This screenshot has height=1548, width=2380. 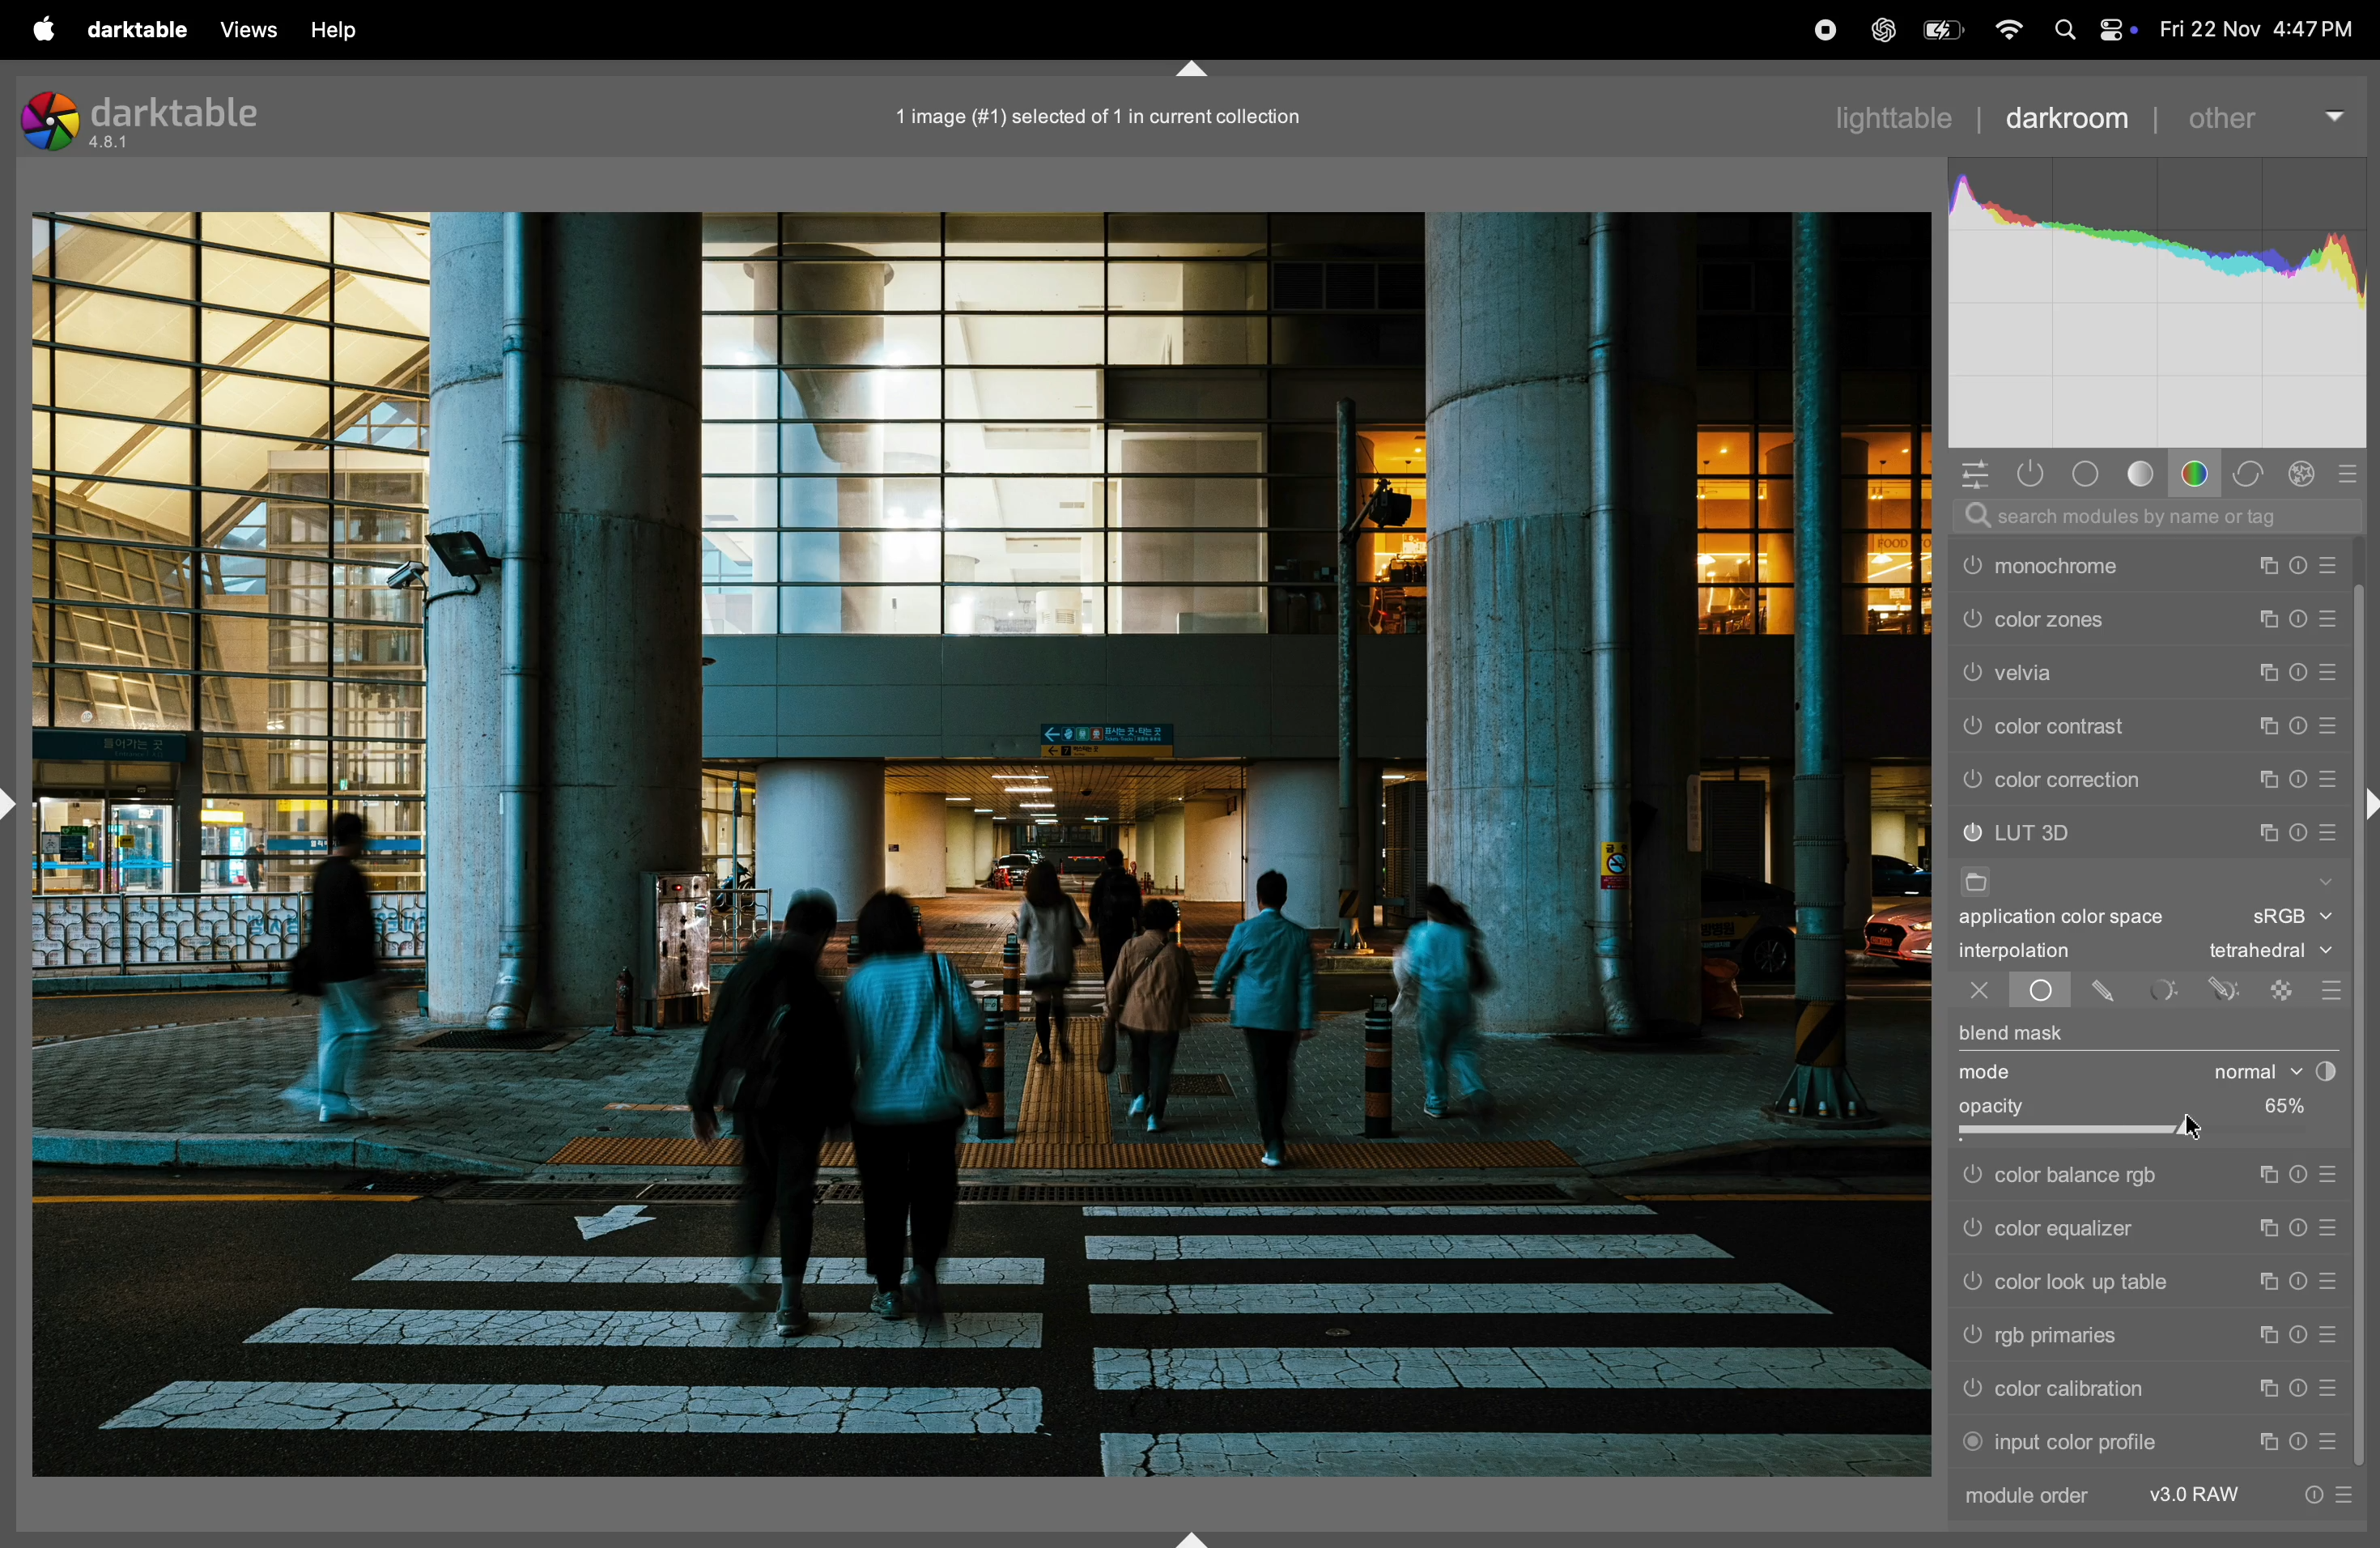 I want to click on reset, so click(x=2300, y=1281).